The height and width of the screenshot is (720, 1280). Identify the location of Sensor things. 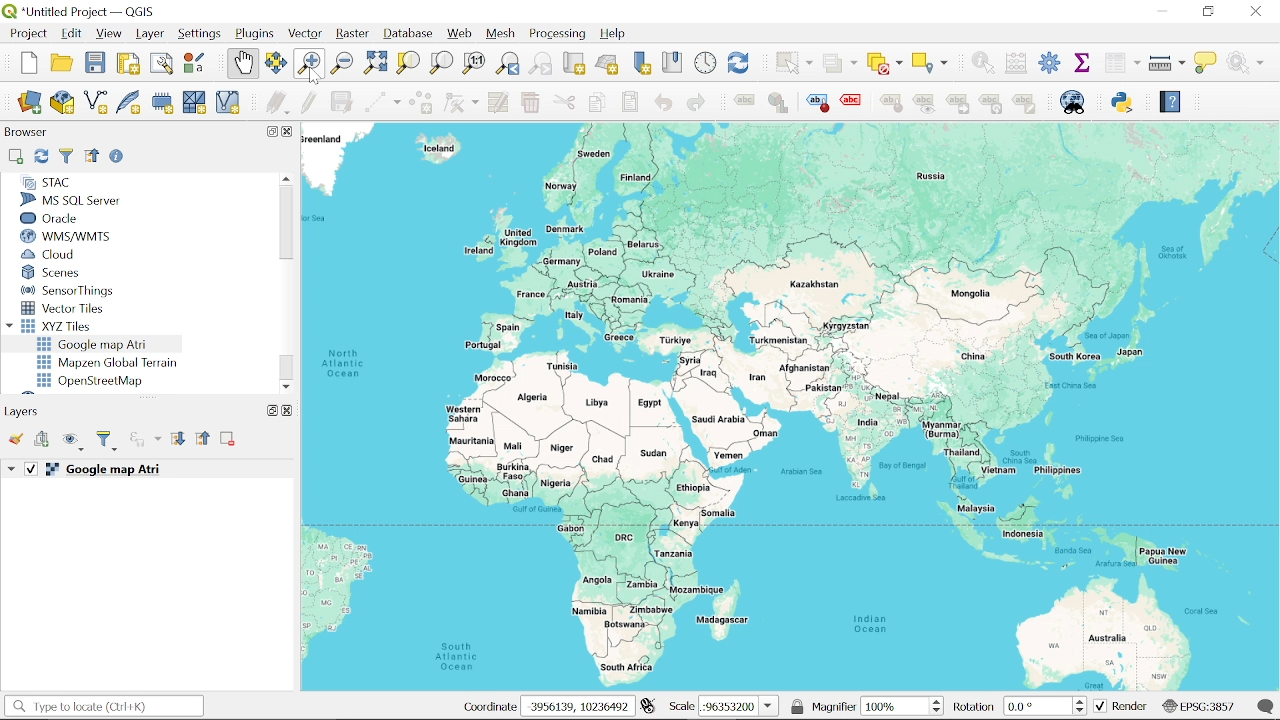
(68, 290).